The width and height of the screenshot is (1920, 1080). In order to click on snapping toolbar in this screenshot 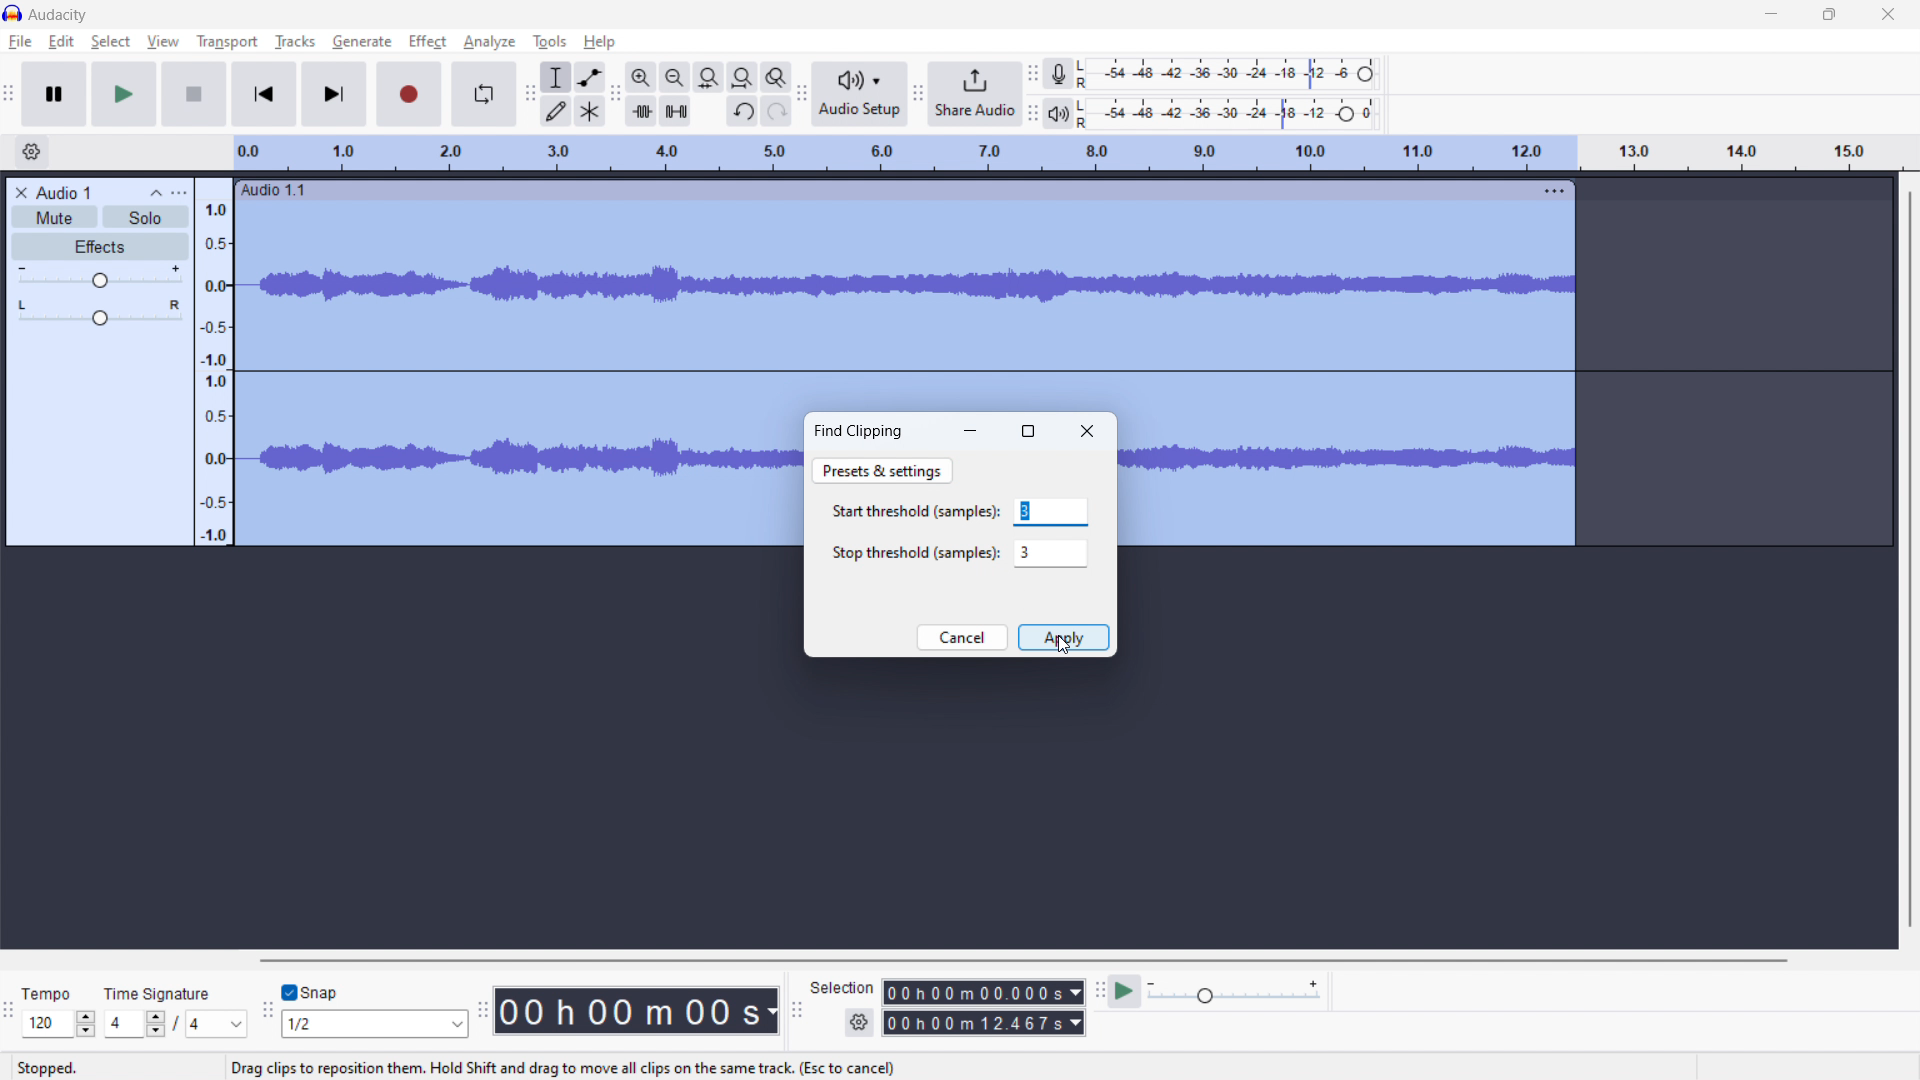, I will do `click(267, 1010)`.